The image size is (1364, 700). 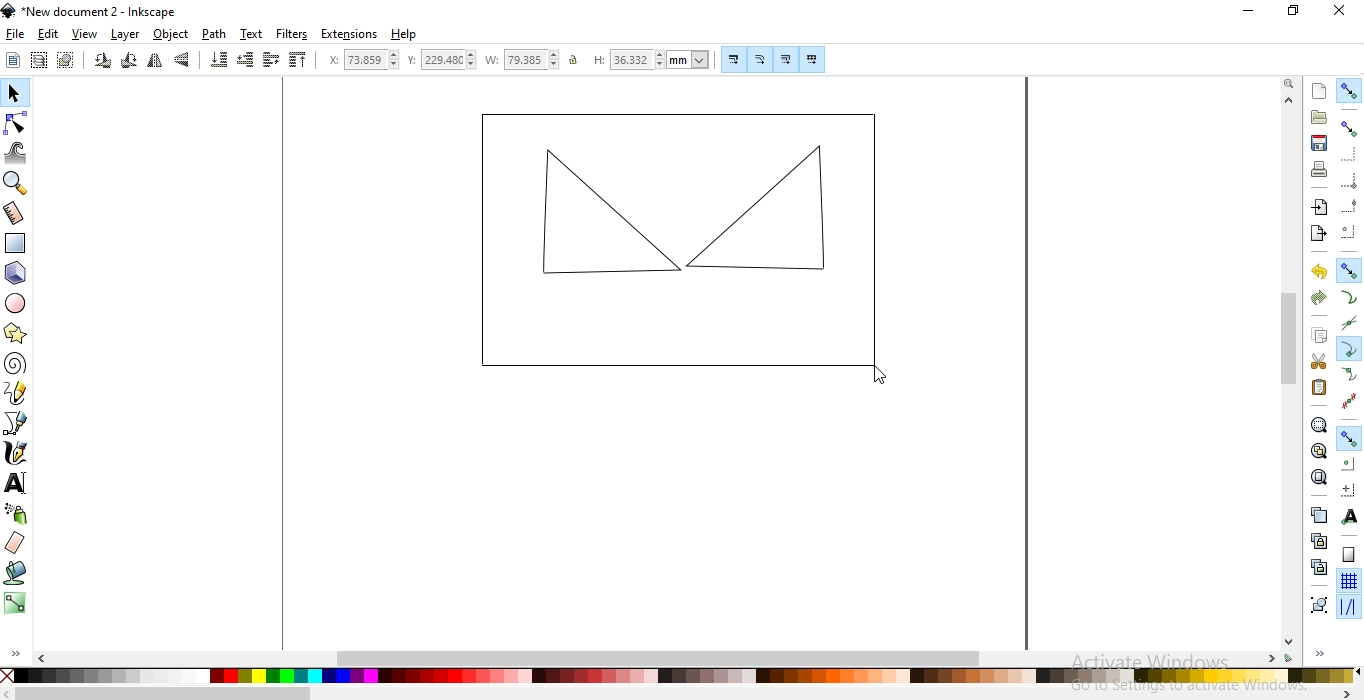 What do you see at coordinates (1314, 361) in the screenshot?
I see `cut selection` at bounding box center [1314, 361].